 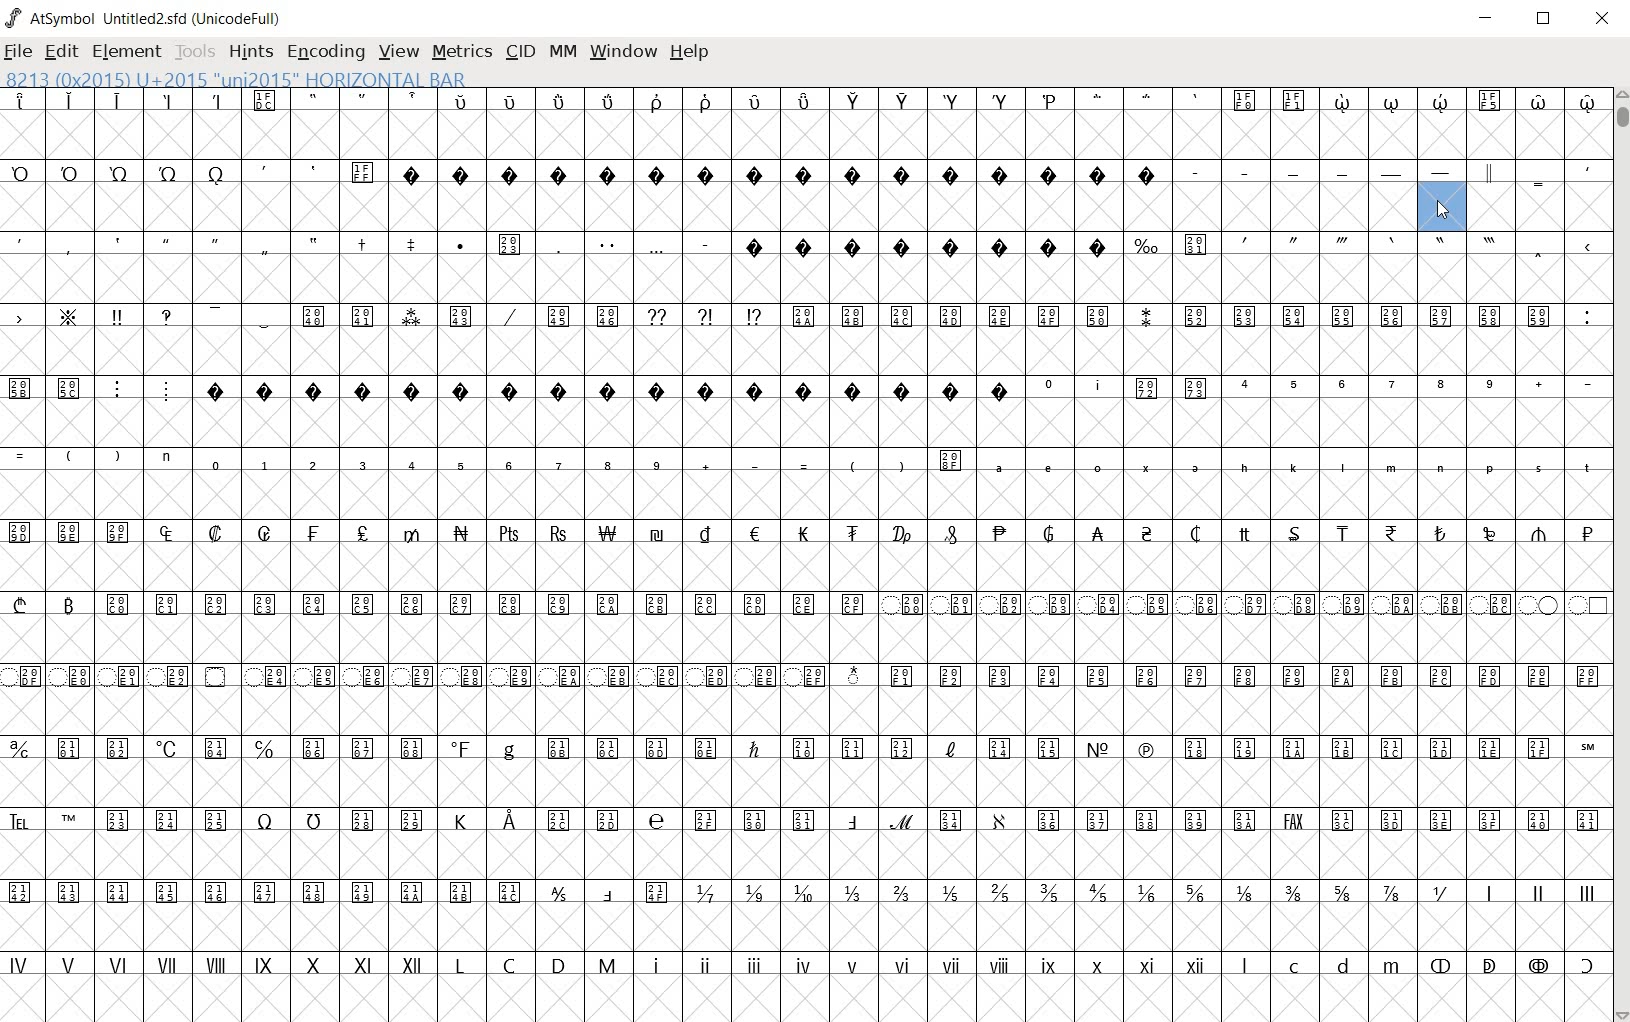 What do you see at coordinates (1622, 554) in the screenshot?
I see `SCROLLBAR` at bounding box center [1622, 554].